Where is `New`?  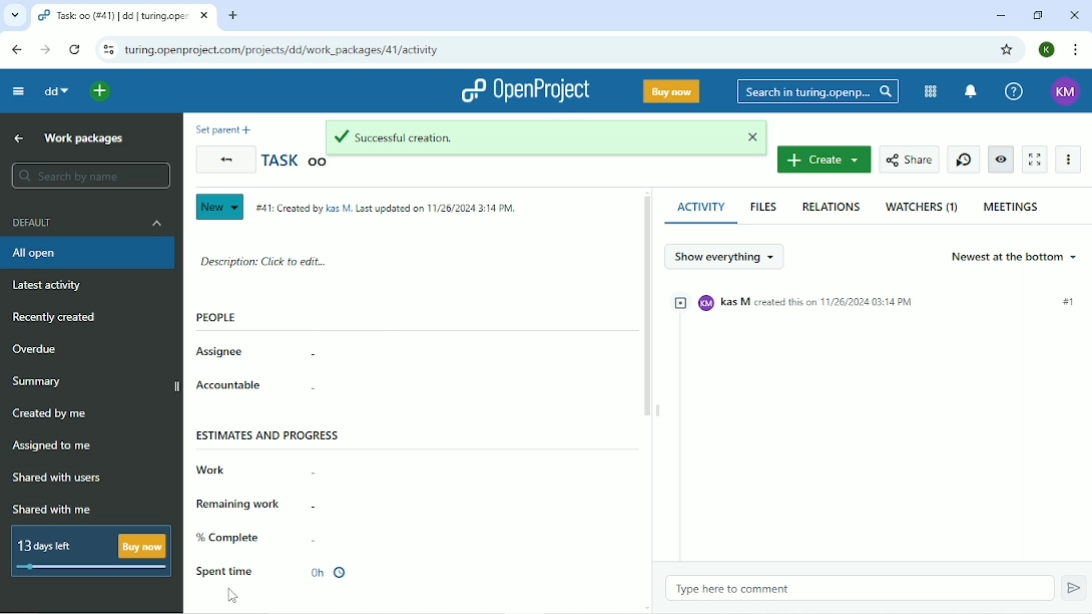
New is located at coordinates (220, 207).